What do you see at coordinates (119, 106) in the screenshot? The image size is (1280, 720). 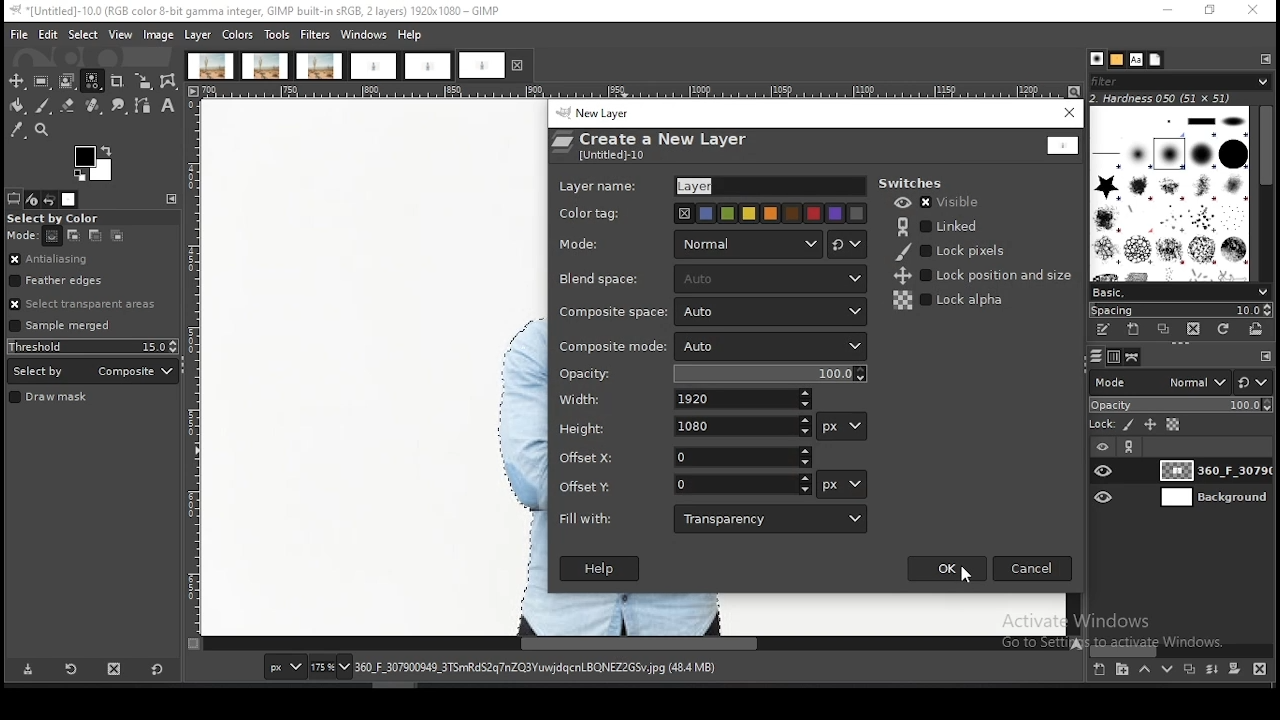 I see `smudge tool` at bounding box center [119, 106].